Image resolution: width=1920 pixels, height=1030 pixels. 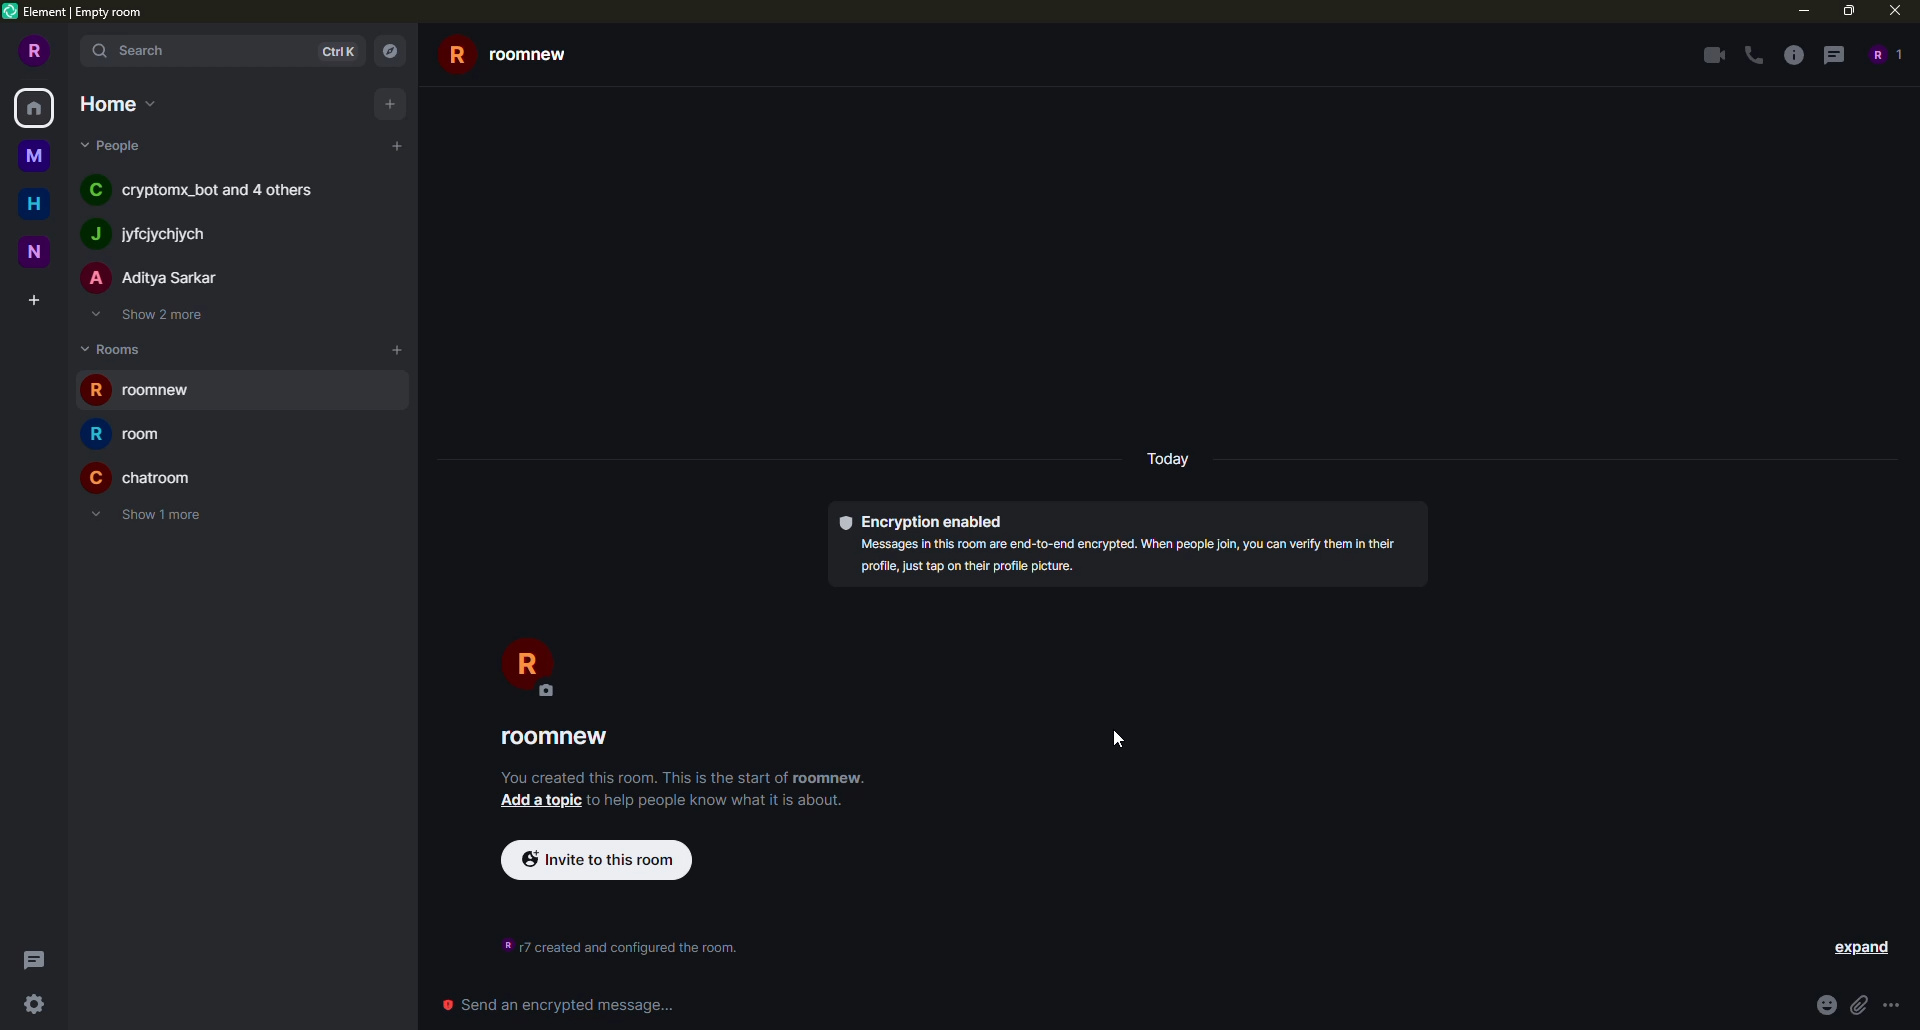 What do you see at coordinates (33, 1005) in the screenshot?
I see `quick settings` at bounding box center [33, 1005].